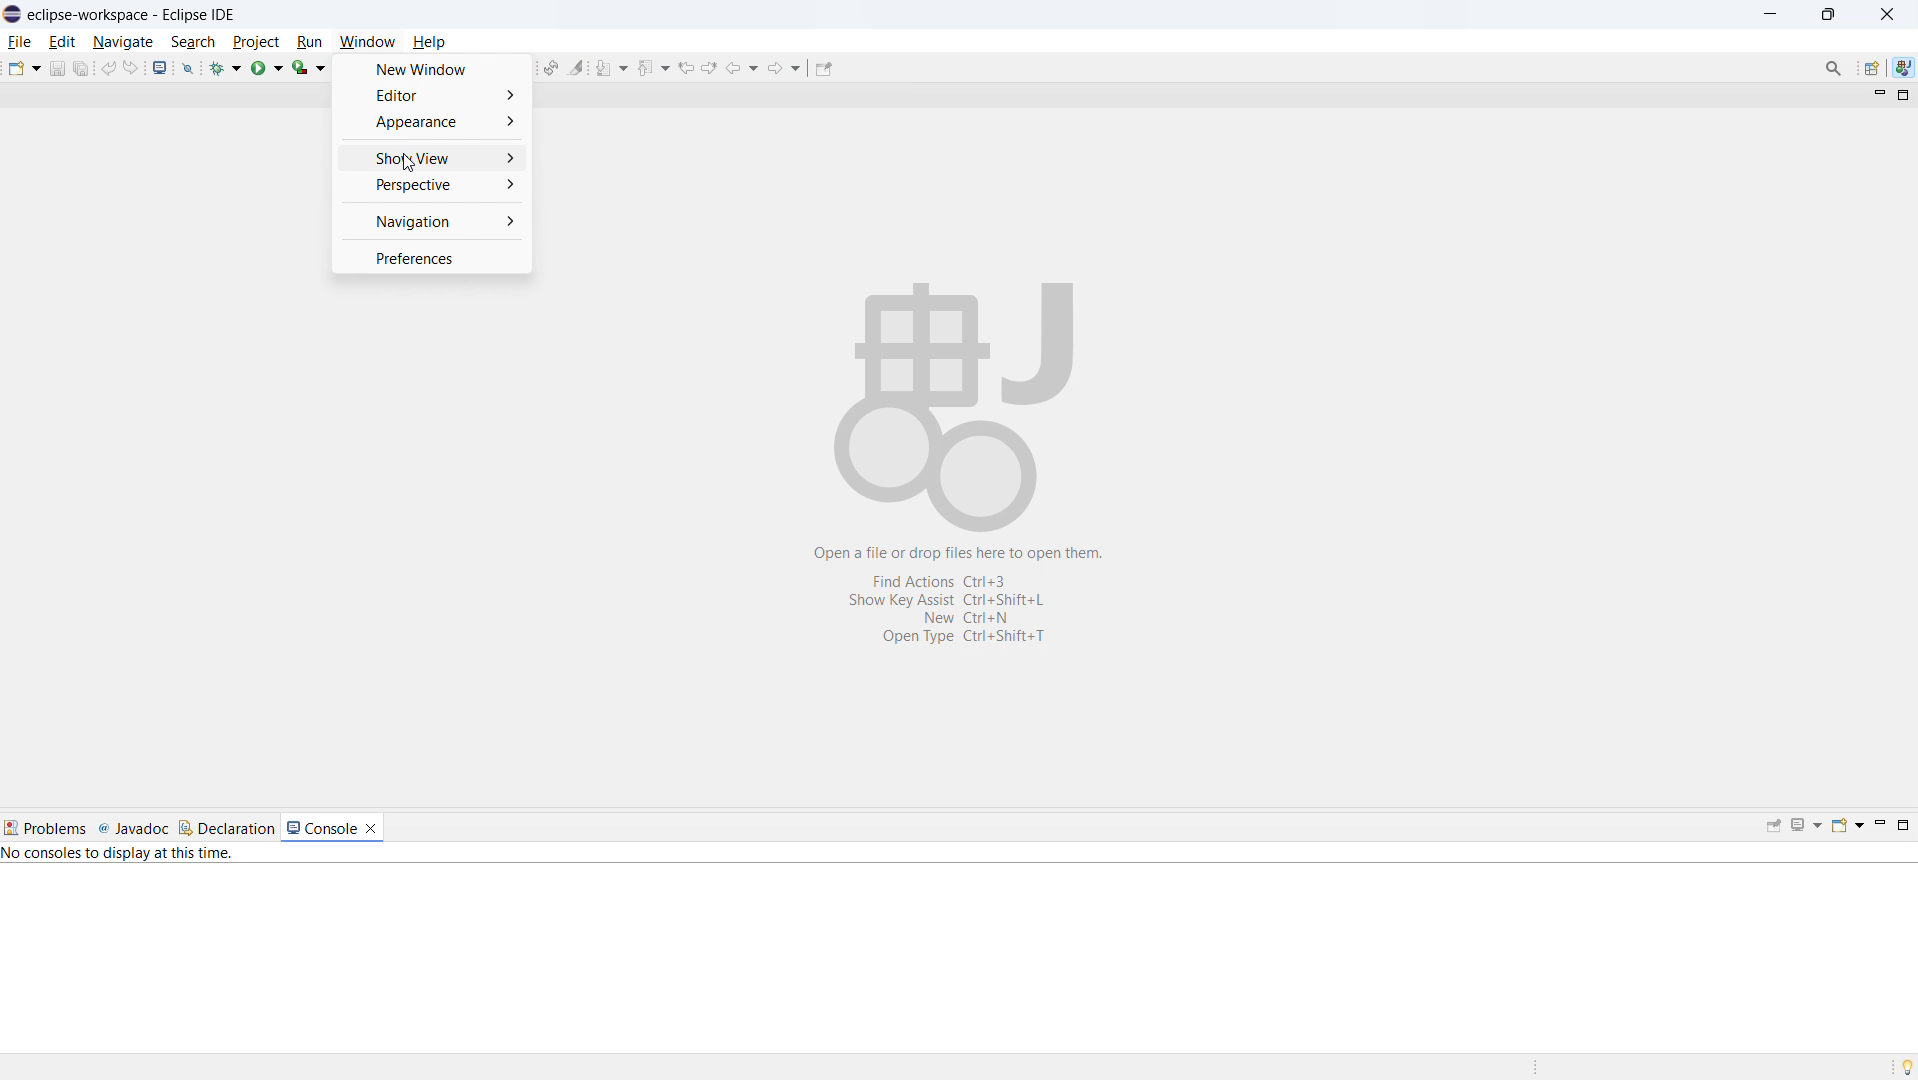  What do you see at coordinates (709, 67) in the screenshot?
I see `next edit location` at bounding box center [709, 67].